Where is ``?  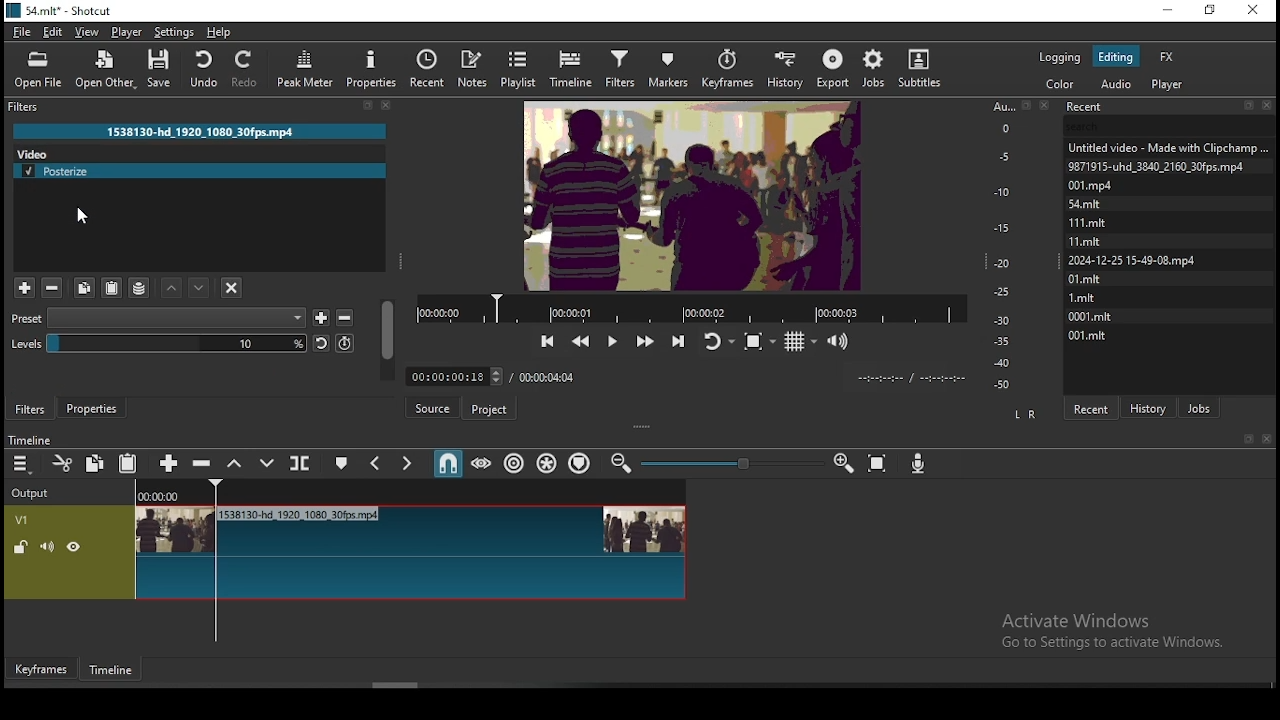
 is located at coordinates (344, 344).